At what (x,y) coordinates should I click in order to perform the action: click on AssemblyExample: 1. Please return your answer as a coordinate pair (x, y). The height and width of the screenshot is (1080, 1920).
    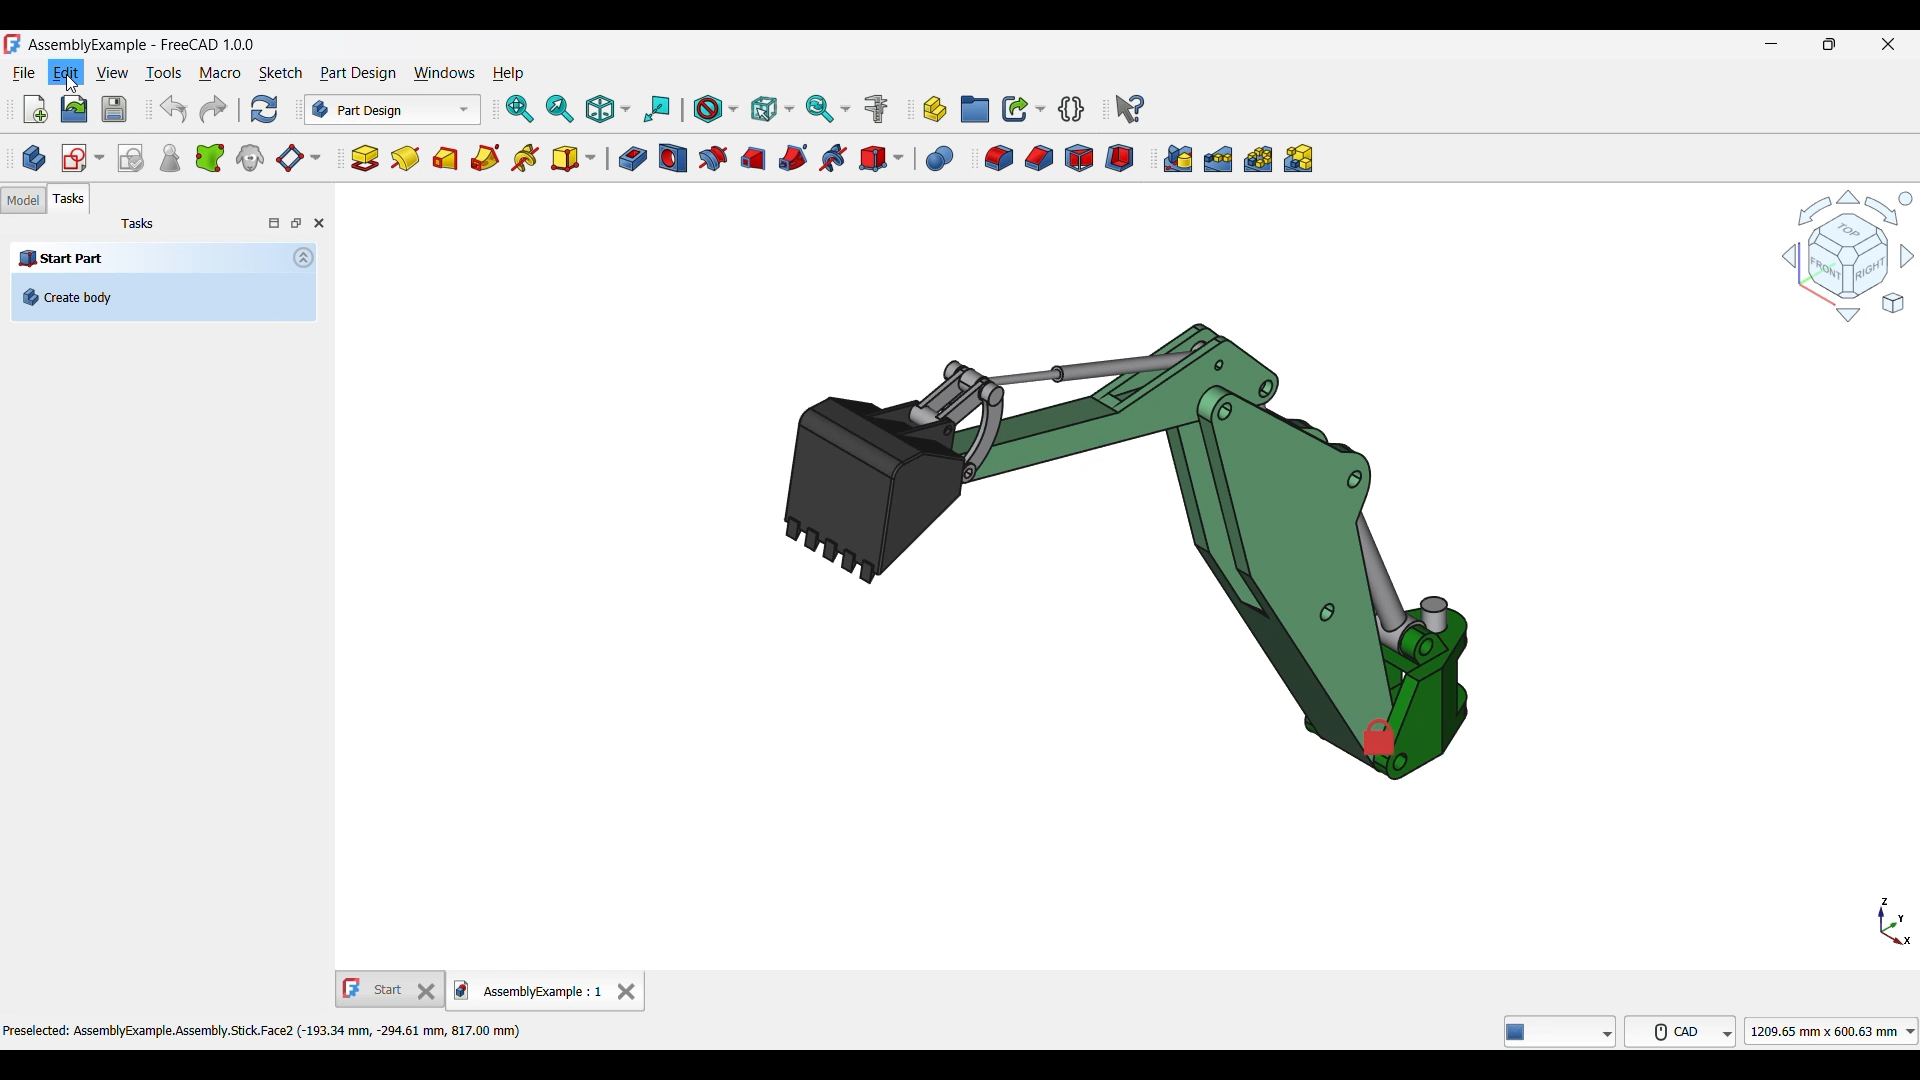
    Looking at the image, I should click on (529, 993).